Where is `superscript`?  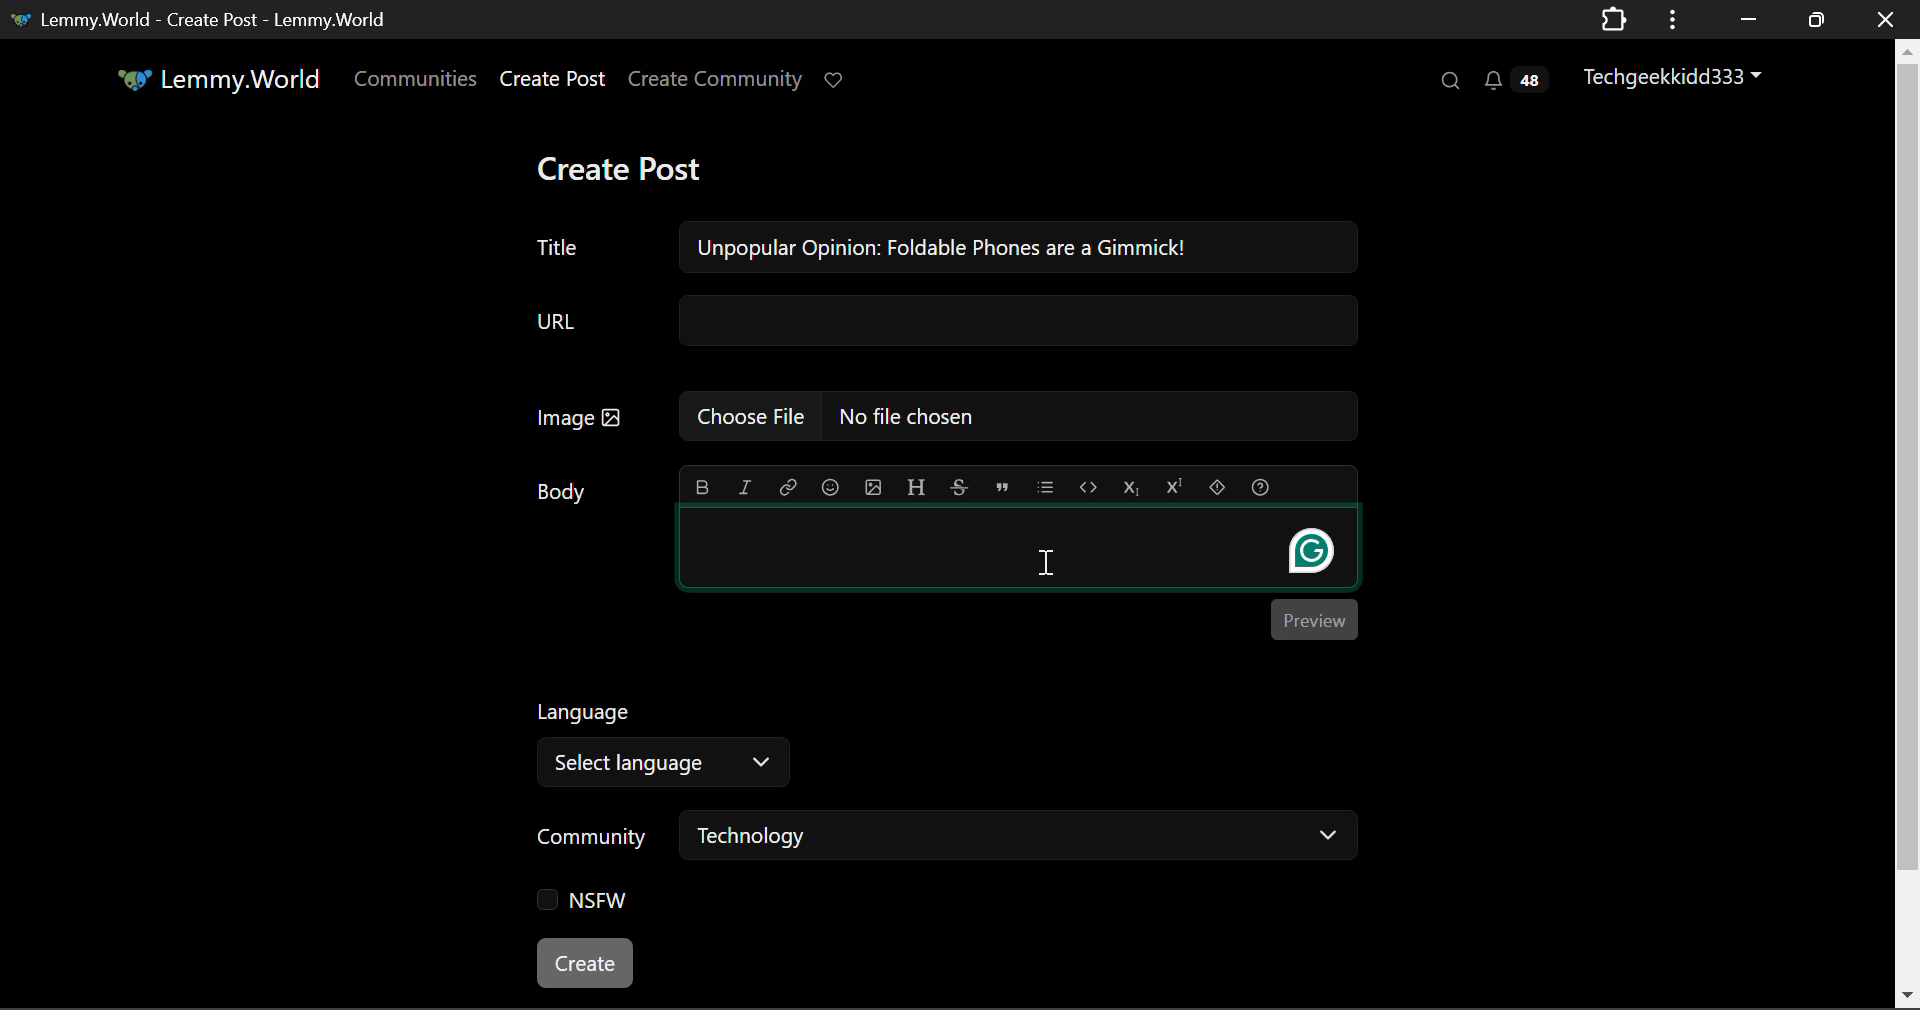
superscript is located at coordinates (1171, 483).